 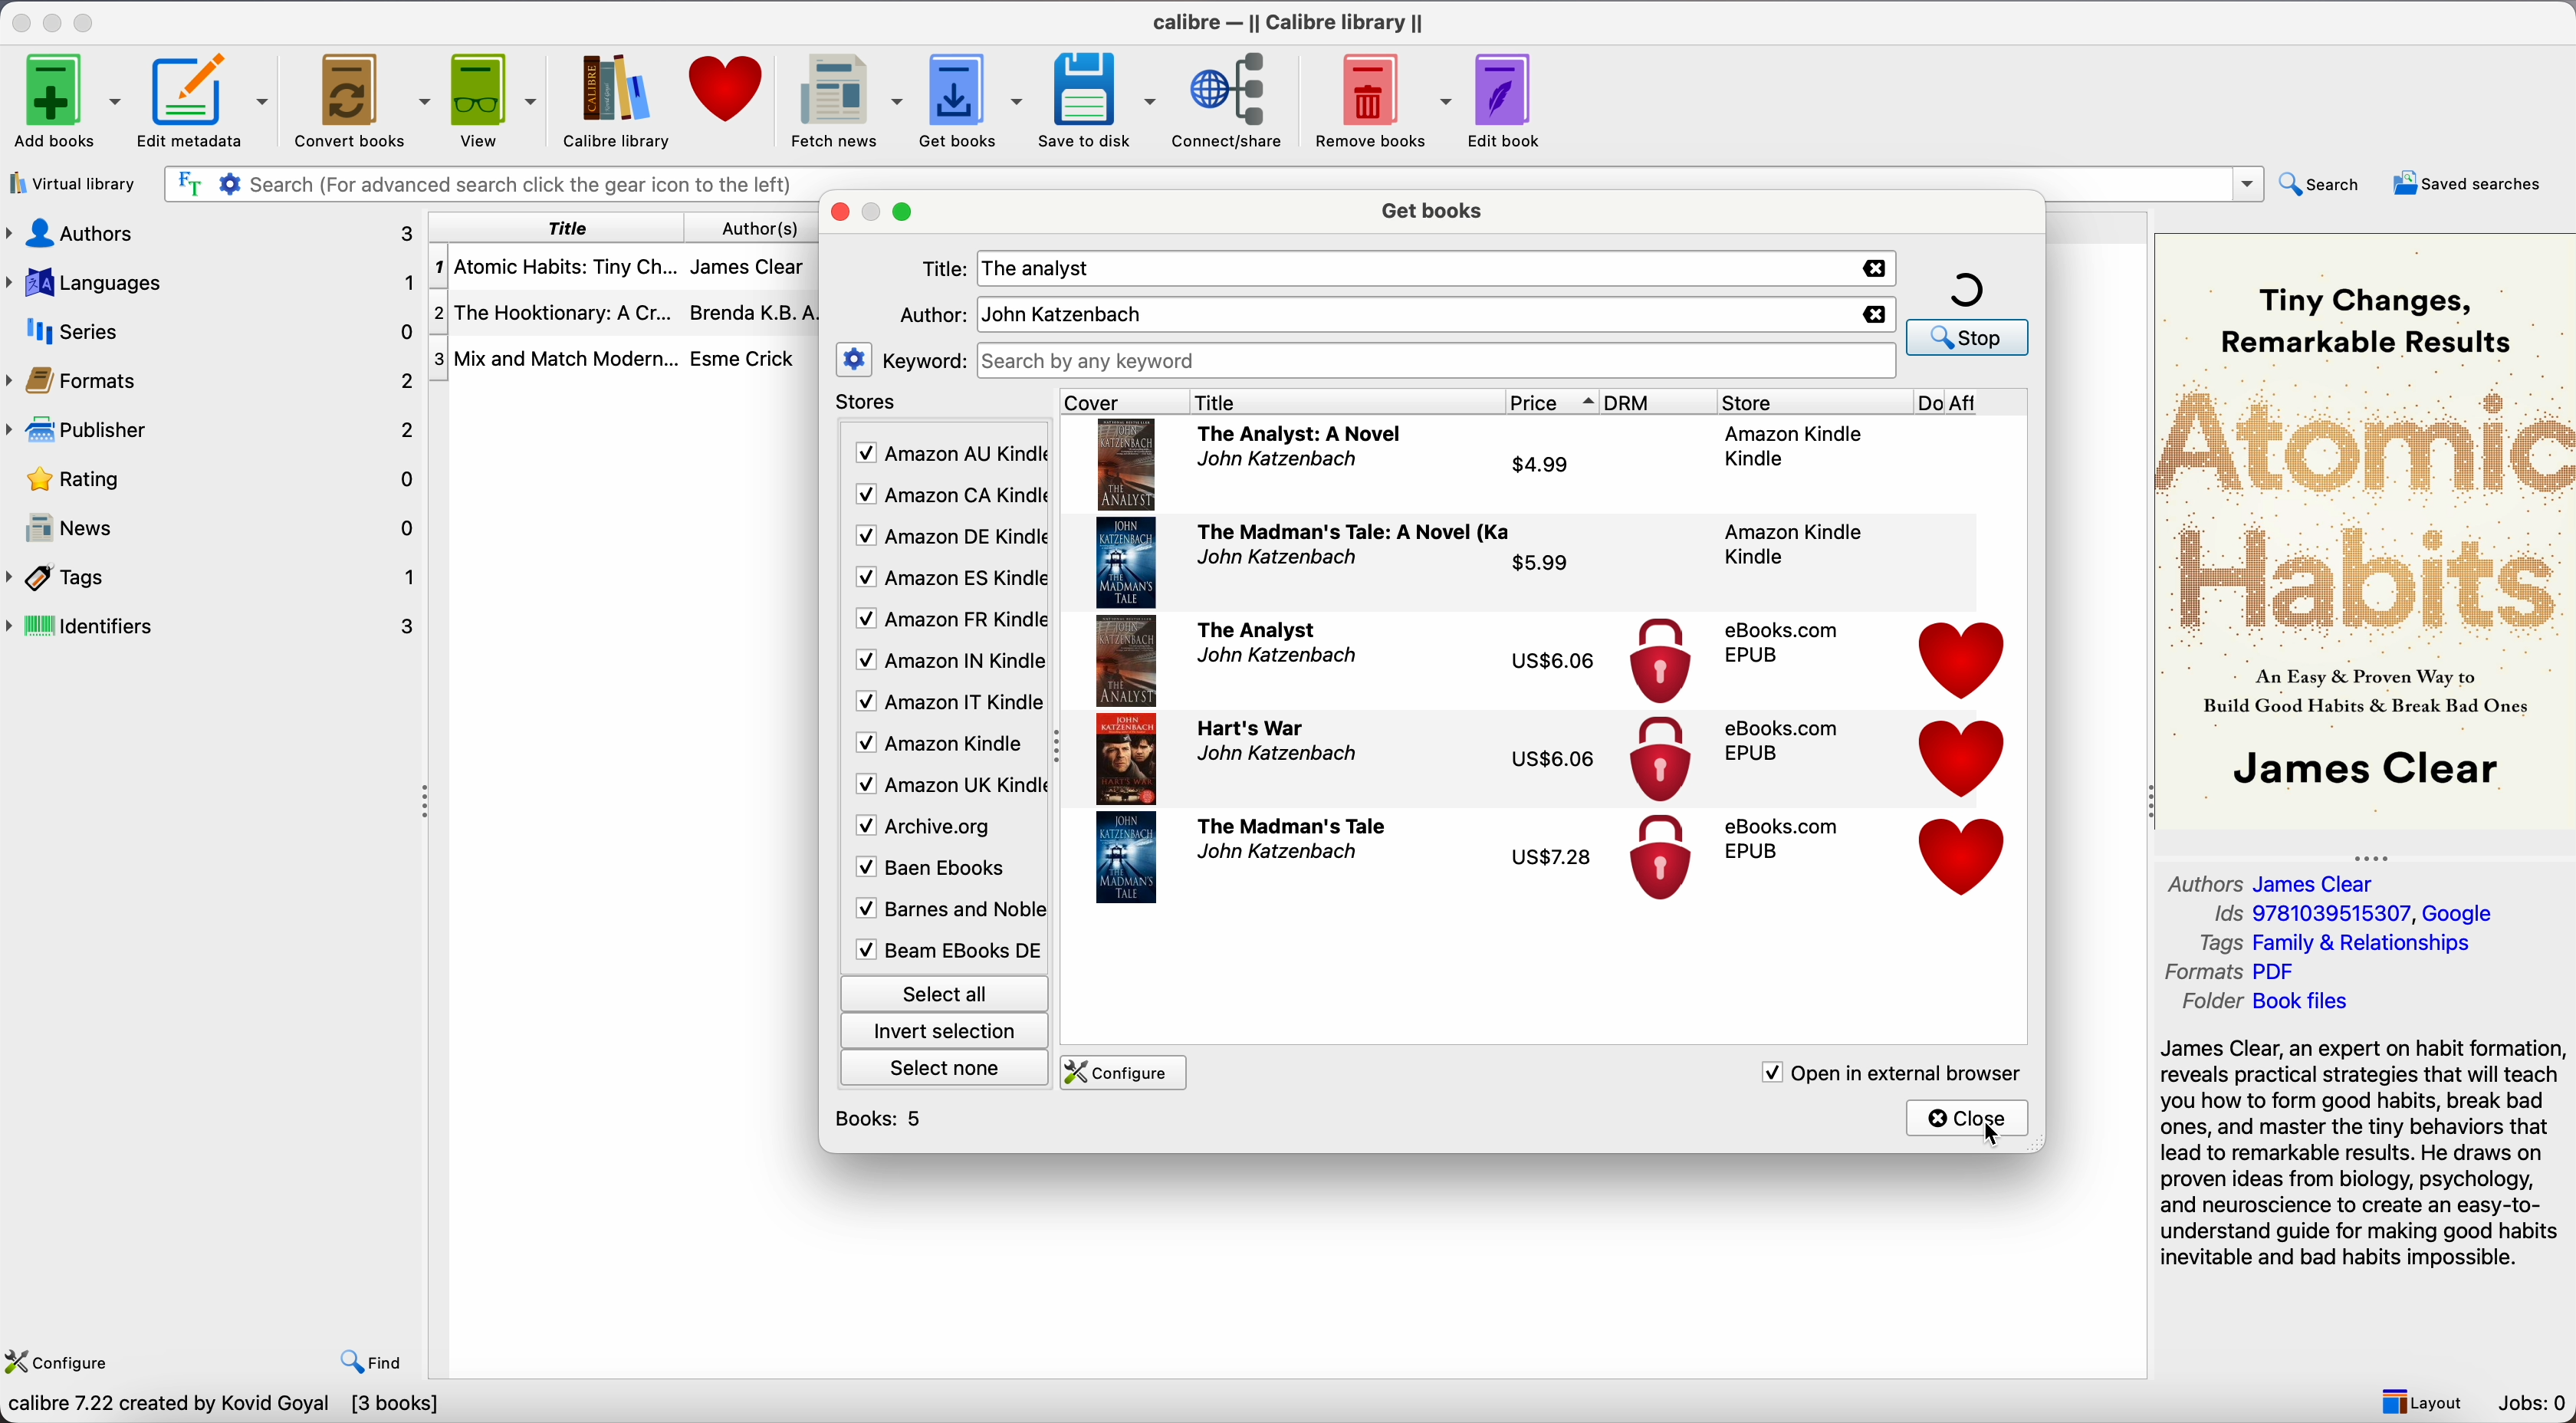 What do you see at coordinates (2320, 184) in the screenshot?
I see `search` at bounding box center [2320, 184].